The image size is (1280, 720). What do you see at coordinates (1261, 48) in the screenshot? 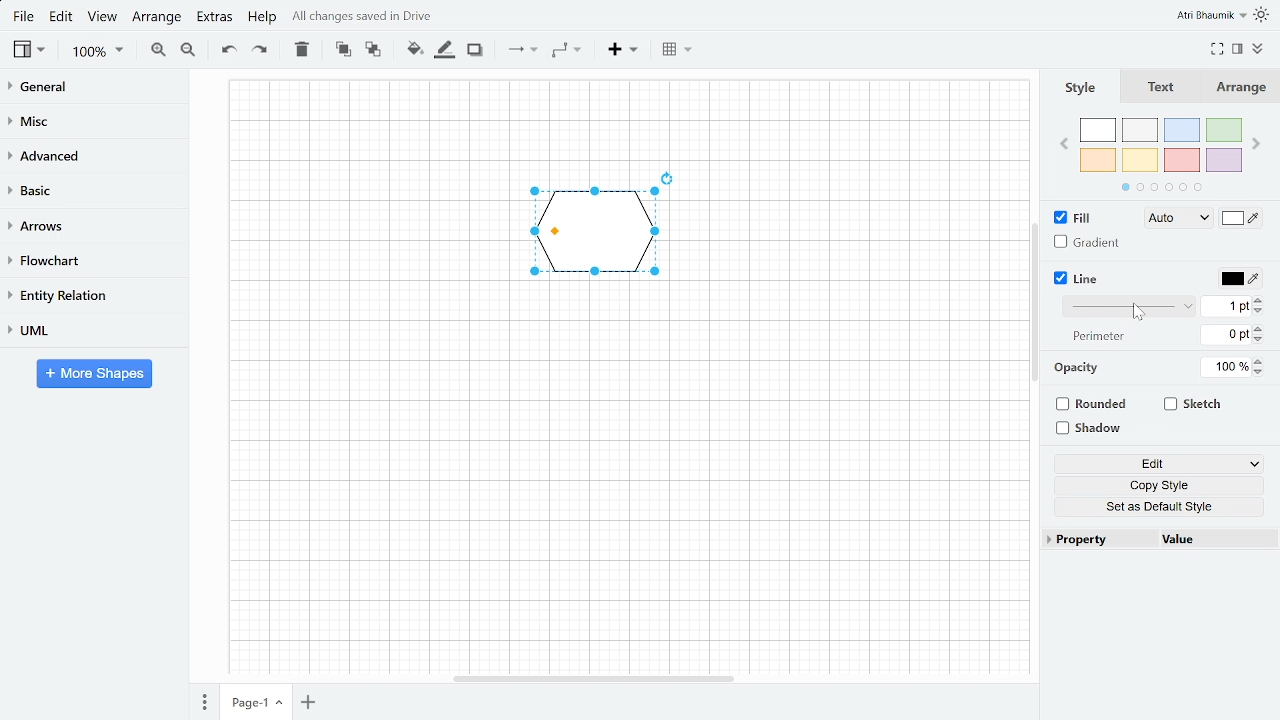
I see `Collapse` at bounding box center [1261, 48].